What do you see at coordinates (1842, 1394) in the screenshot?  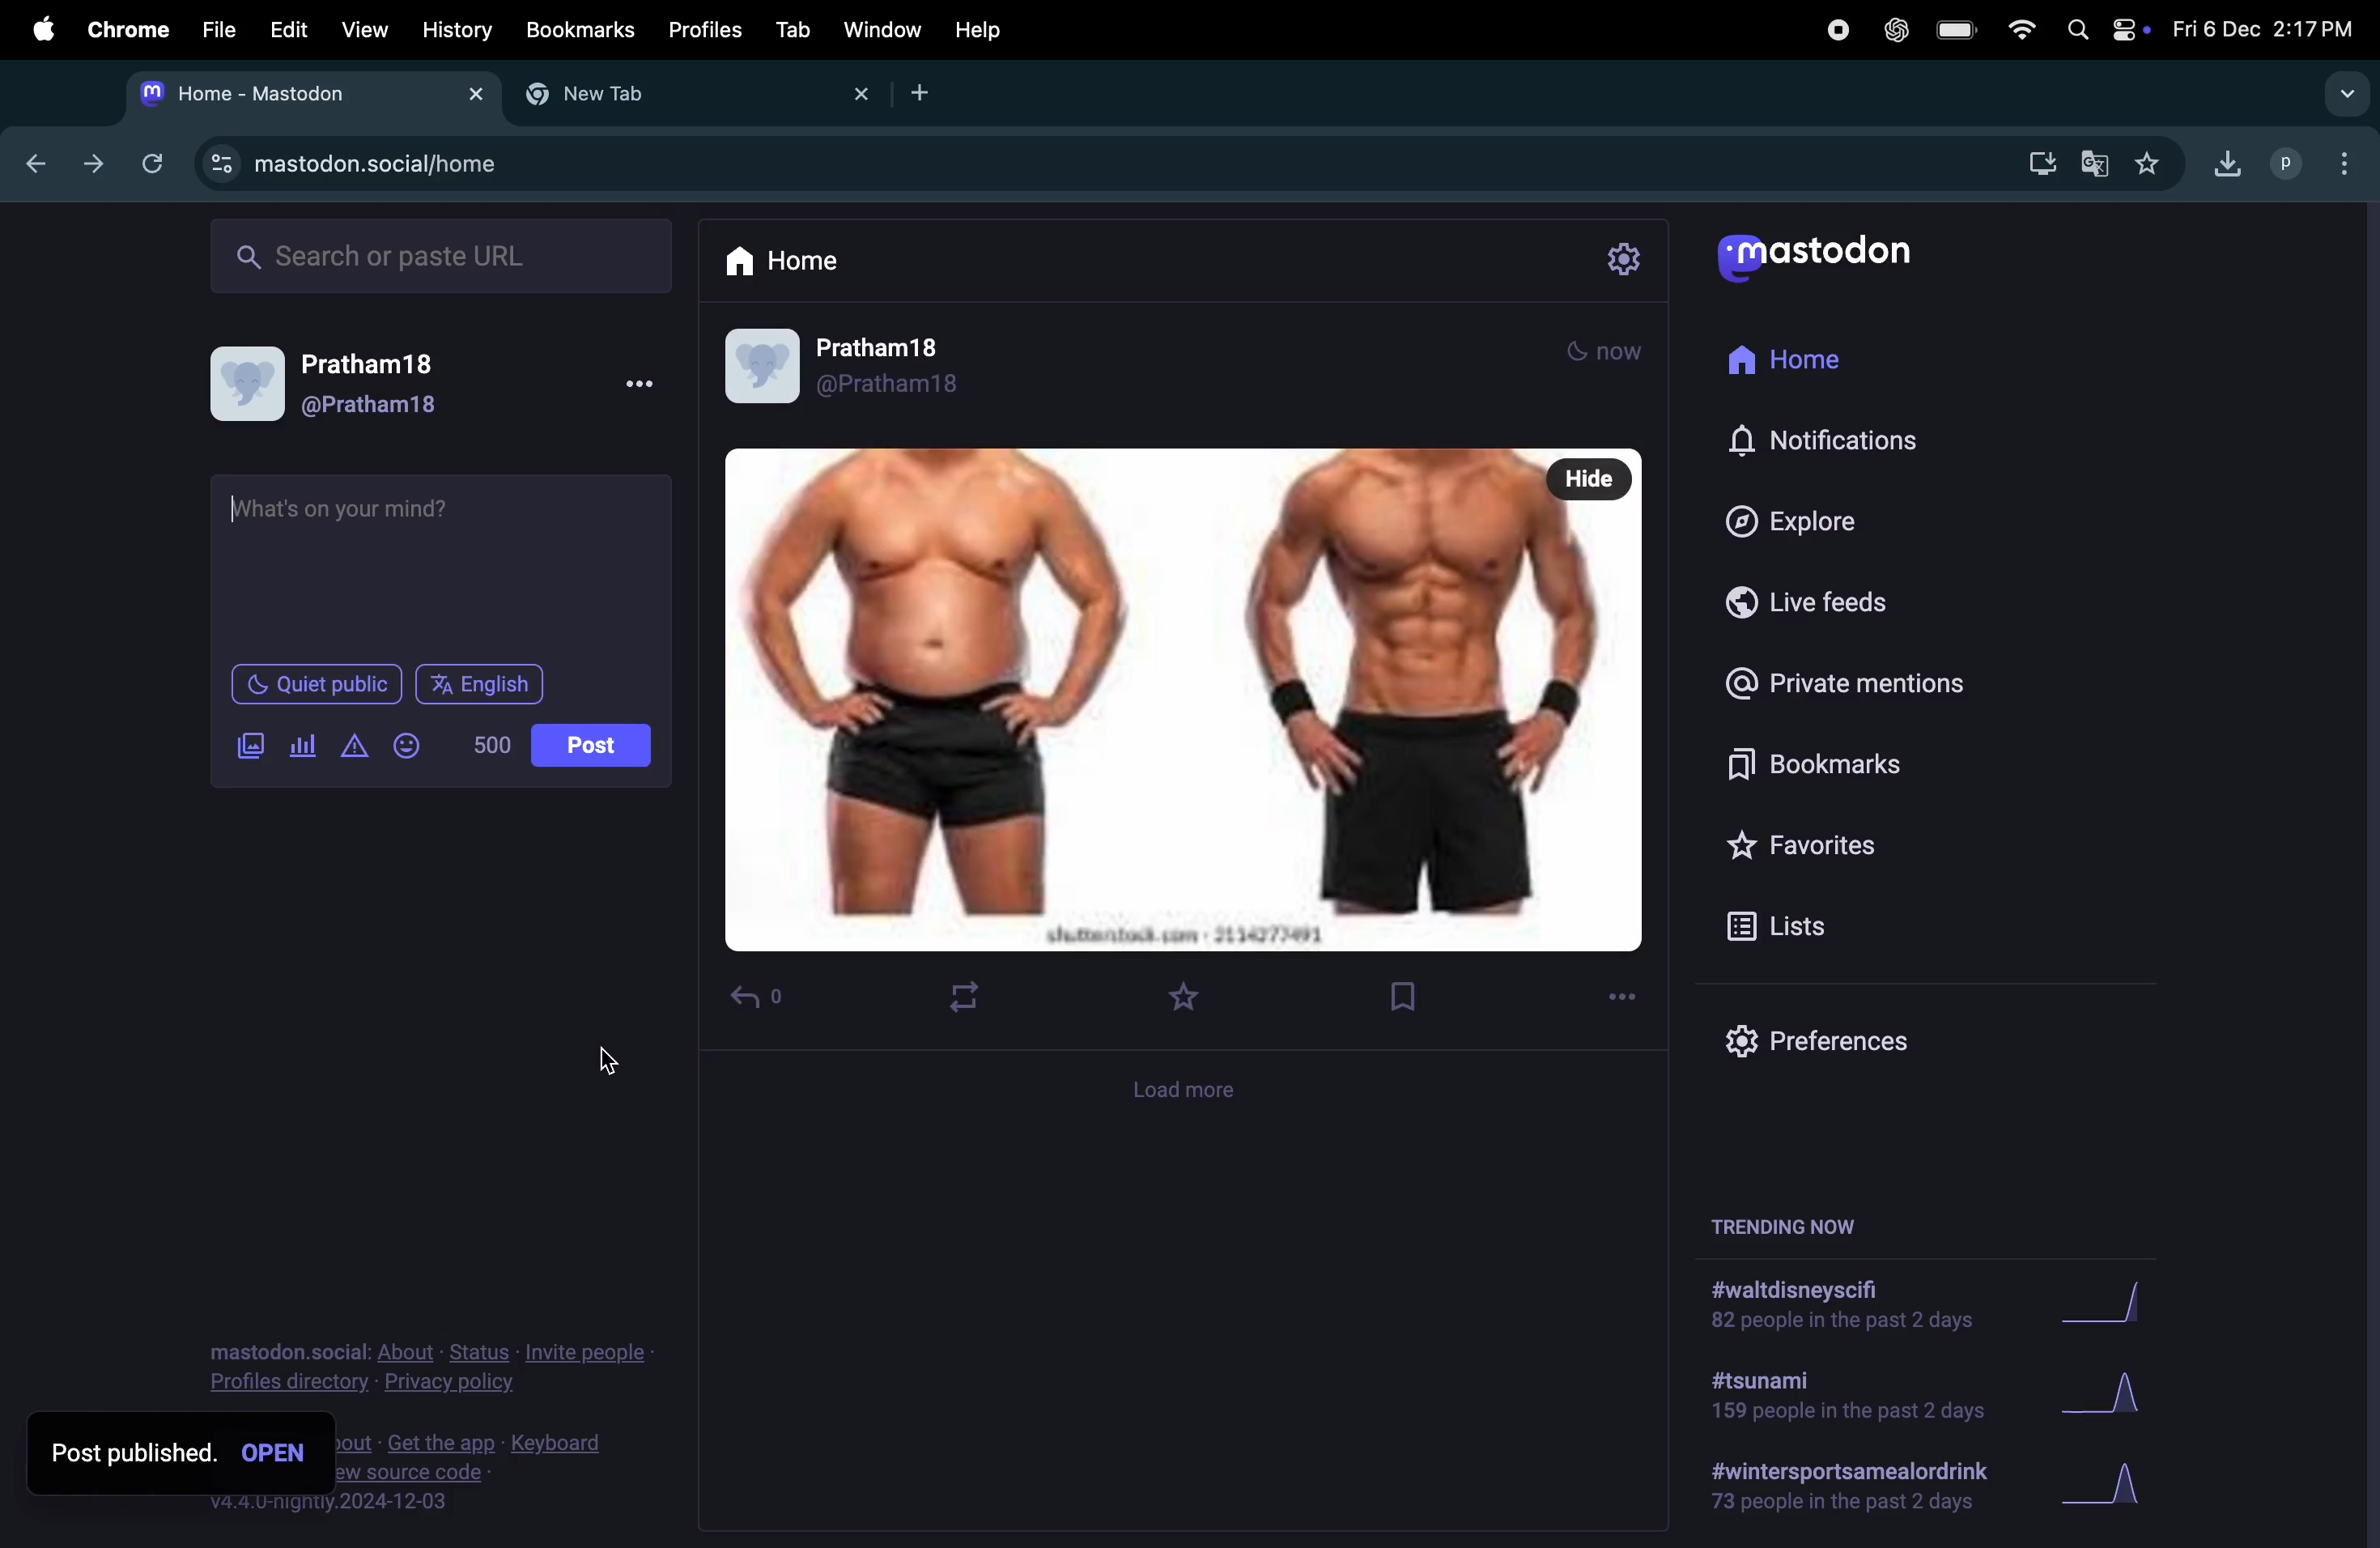 I see `#tsunami` at bounding box center [1842, 1394].